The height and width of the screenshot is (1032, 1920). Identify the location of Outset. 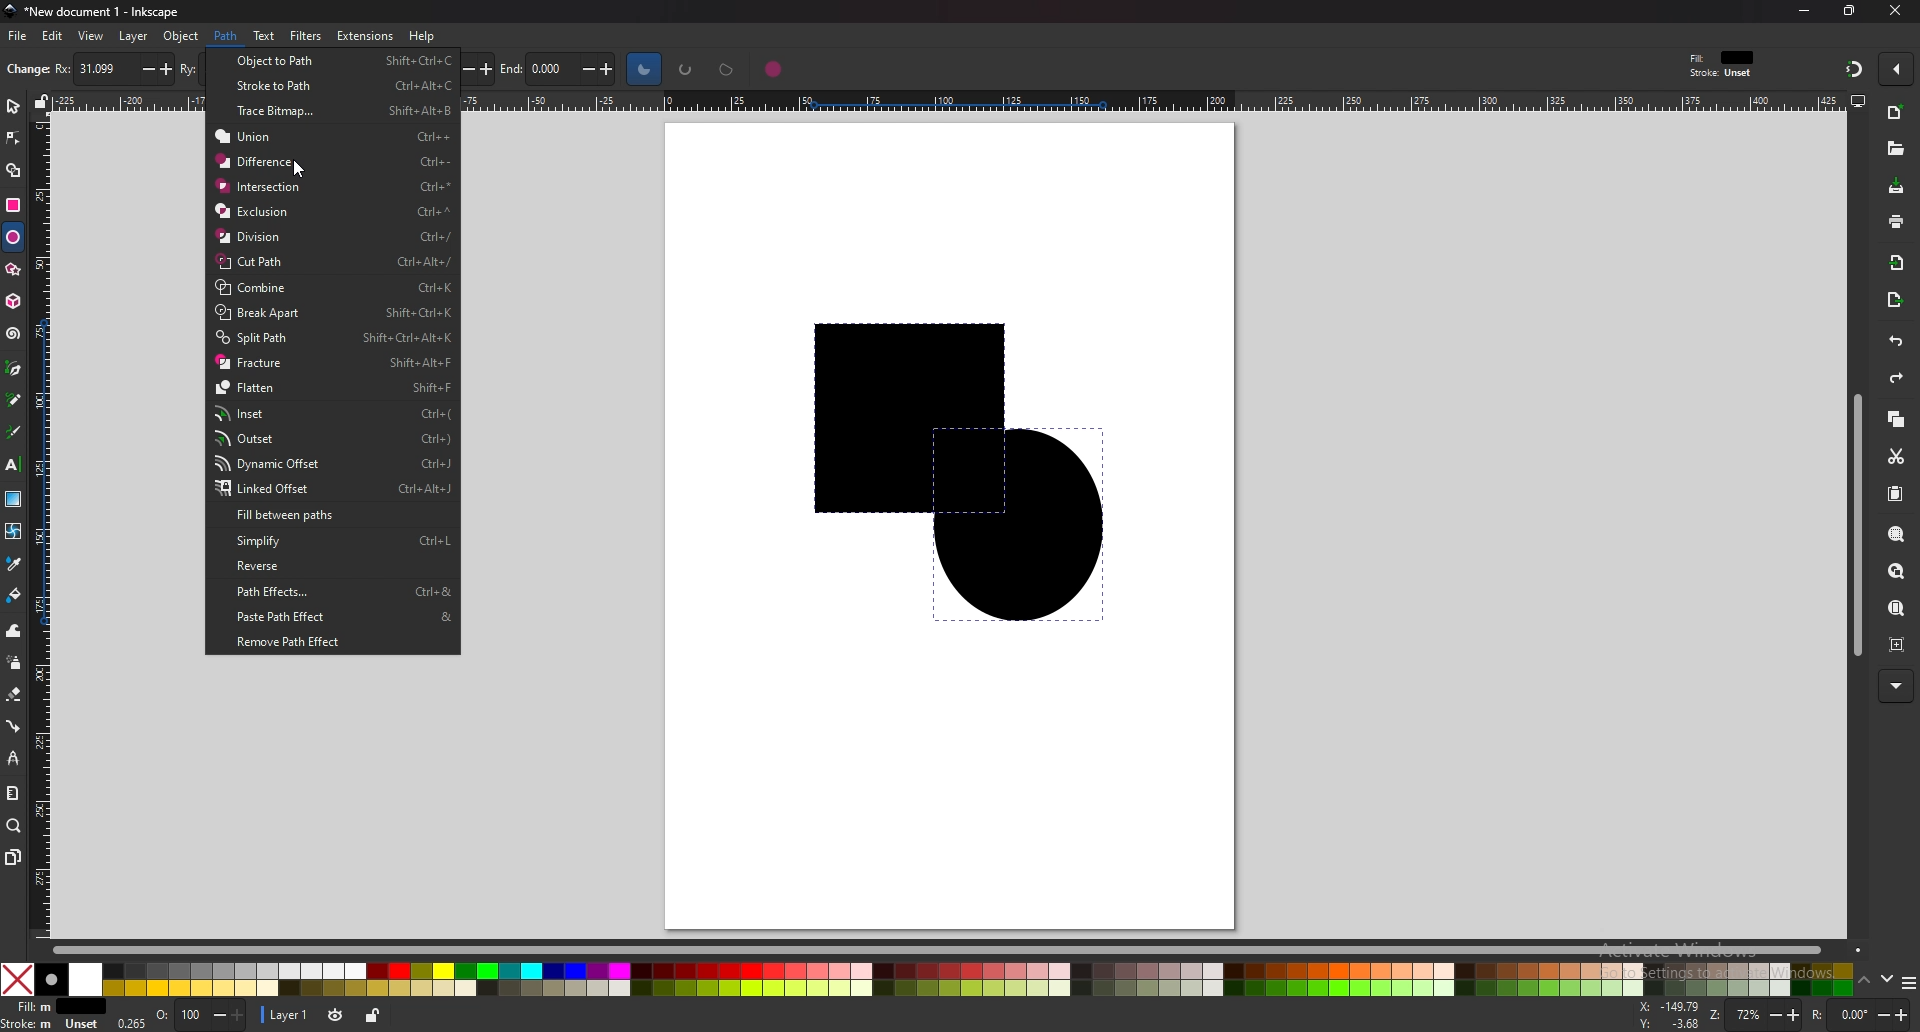
(332, 438).